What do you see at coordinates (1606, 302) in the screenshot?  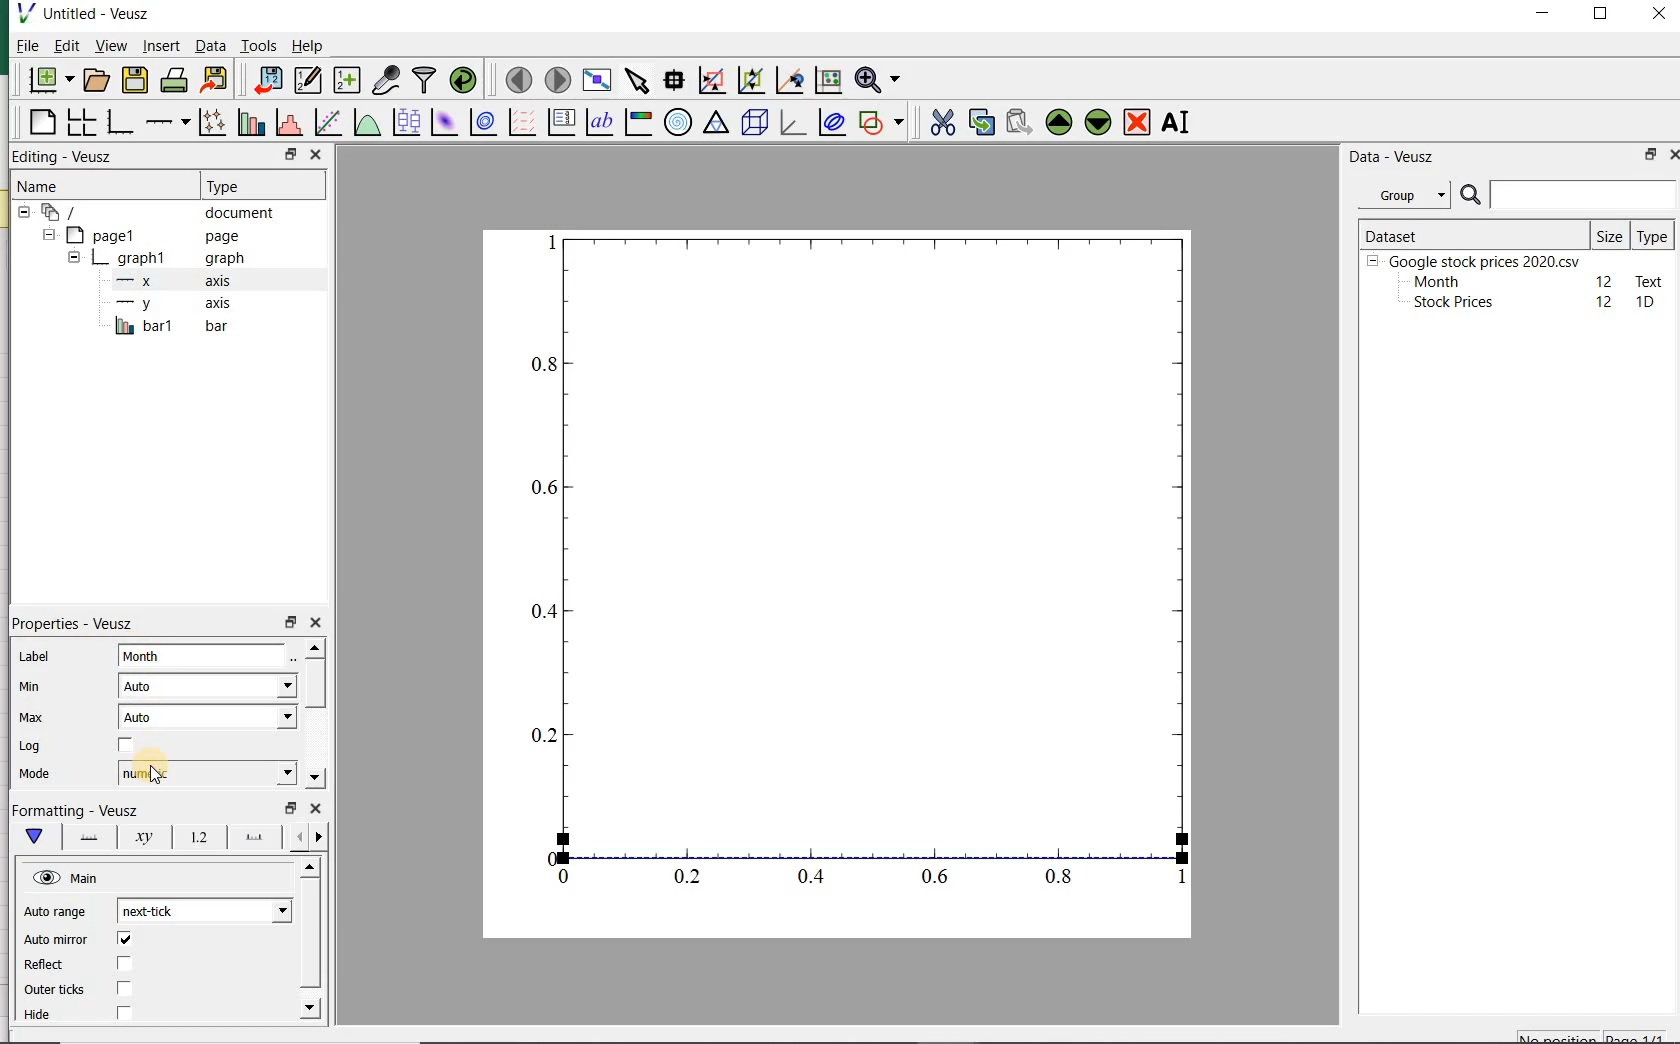 I see `12` at bounding box center [1606, 302].